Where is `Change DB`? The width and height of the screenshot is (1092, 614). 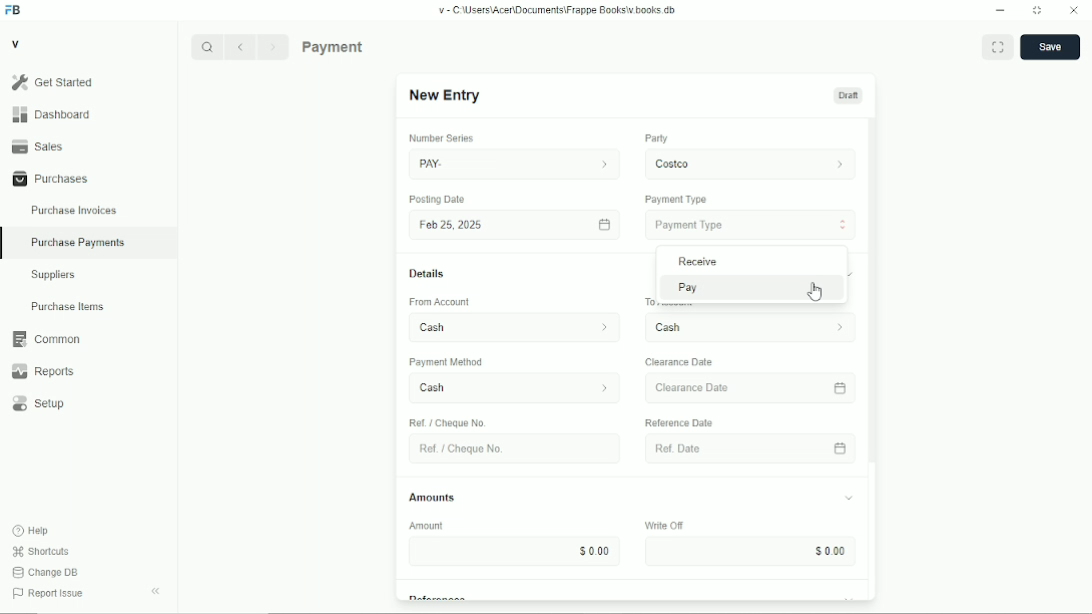 Change DB is located at coordinates (46, 573).